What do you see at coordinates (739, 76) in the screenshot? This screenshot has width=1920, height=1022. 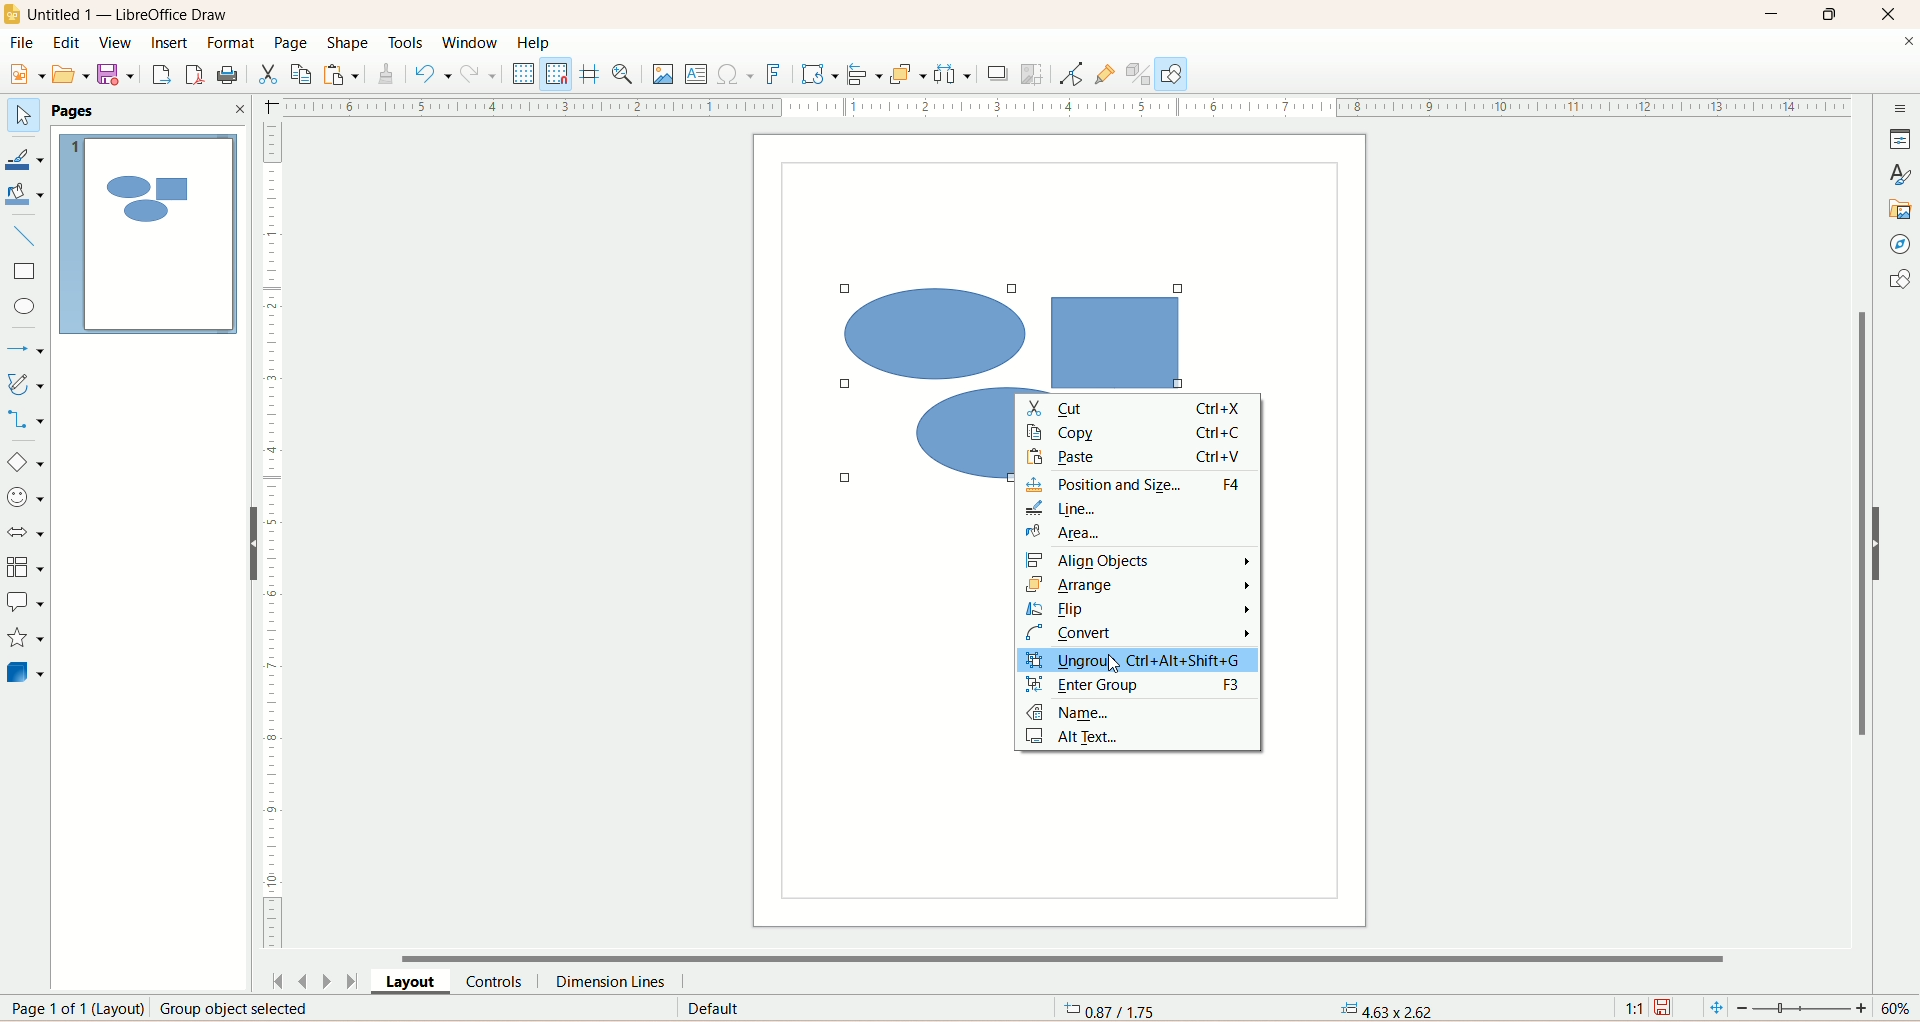 I see `special character` at bounding box center [739, 76].